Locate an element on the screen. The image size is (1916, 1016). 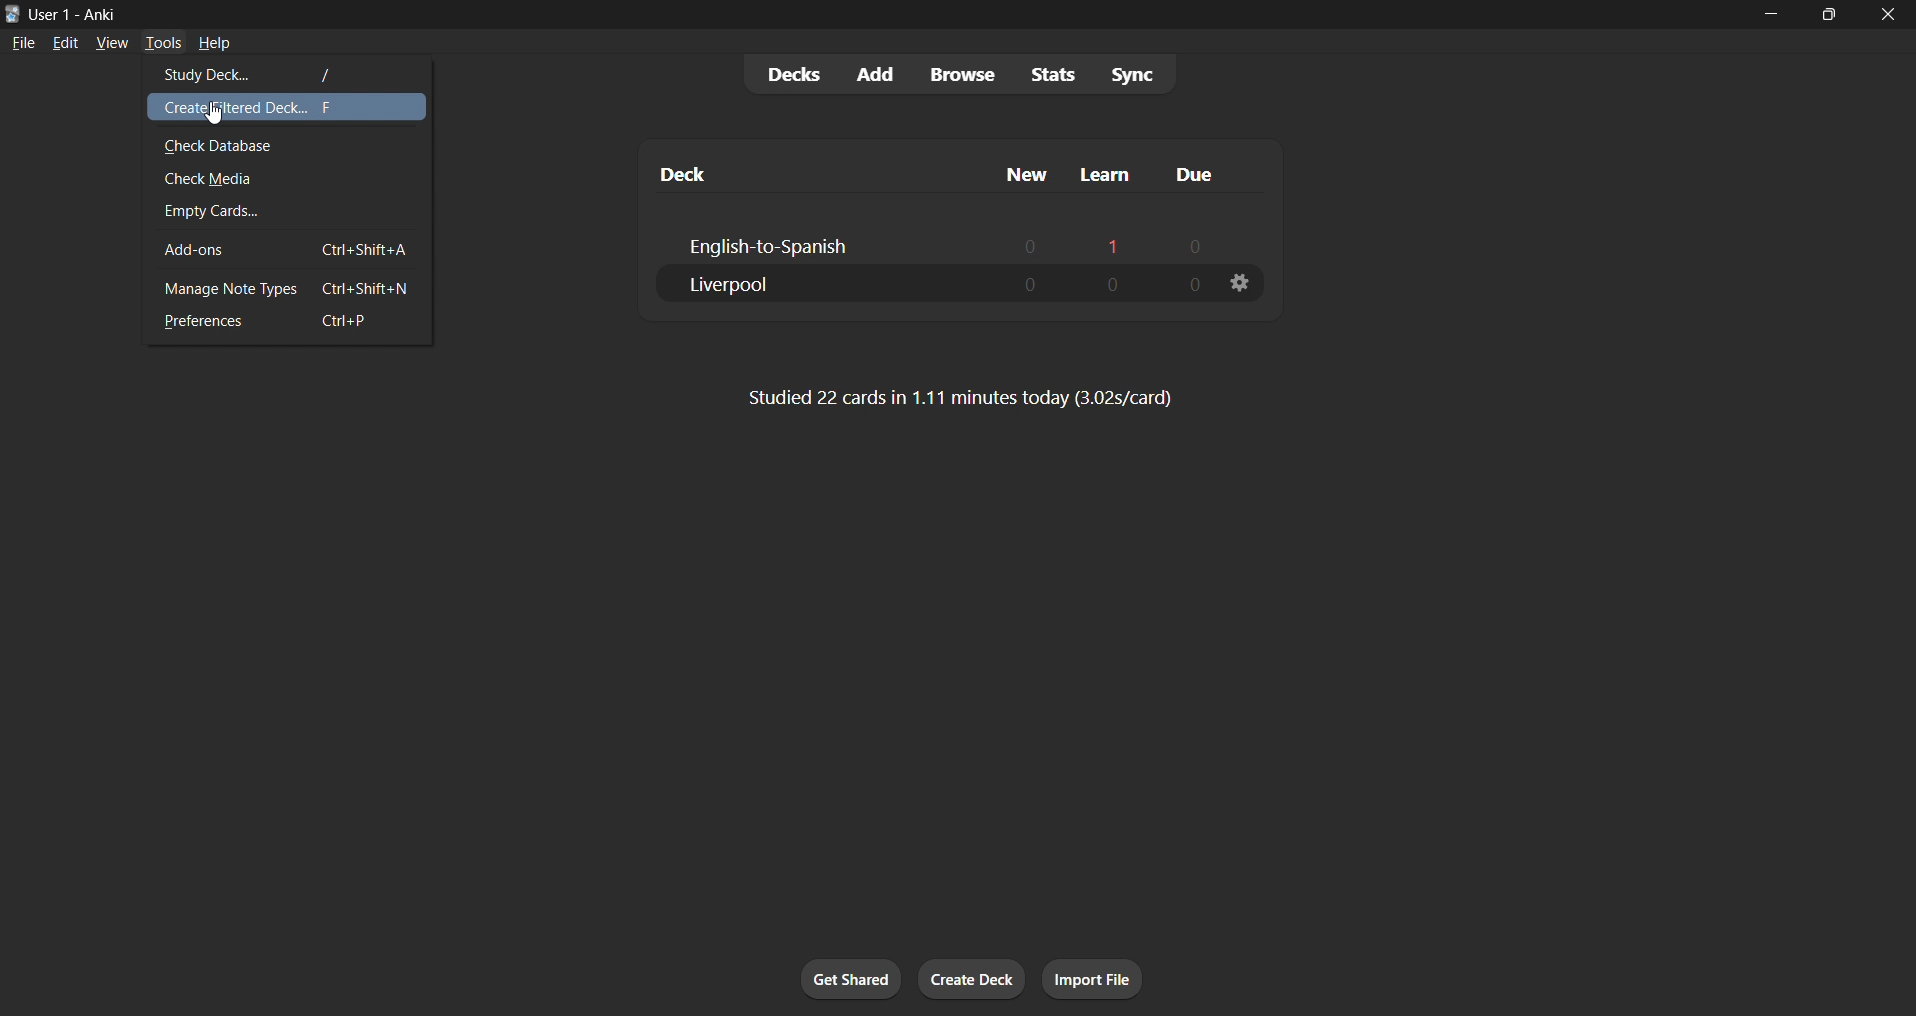
tools is located at coordinates (166, 41).